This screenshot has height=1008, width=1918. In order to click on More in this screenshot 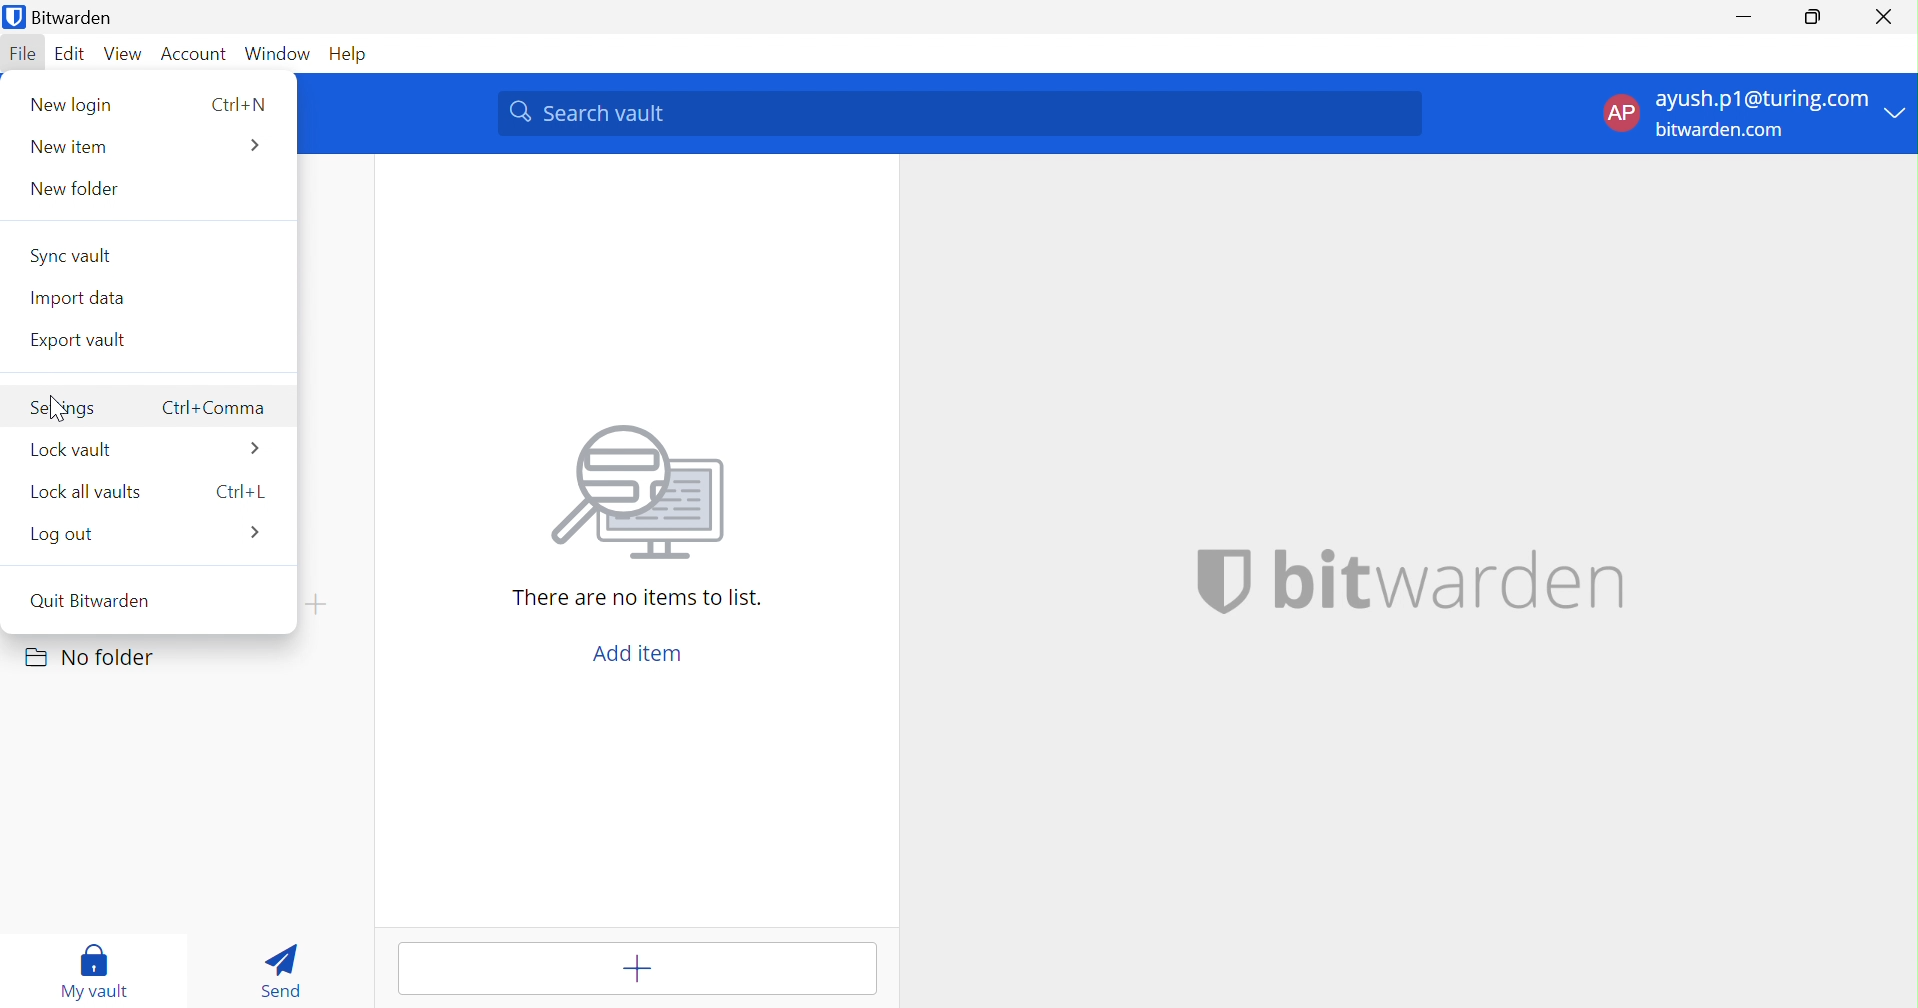, I will do `click(255, 529)`.